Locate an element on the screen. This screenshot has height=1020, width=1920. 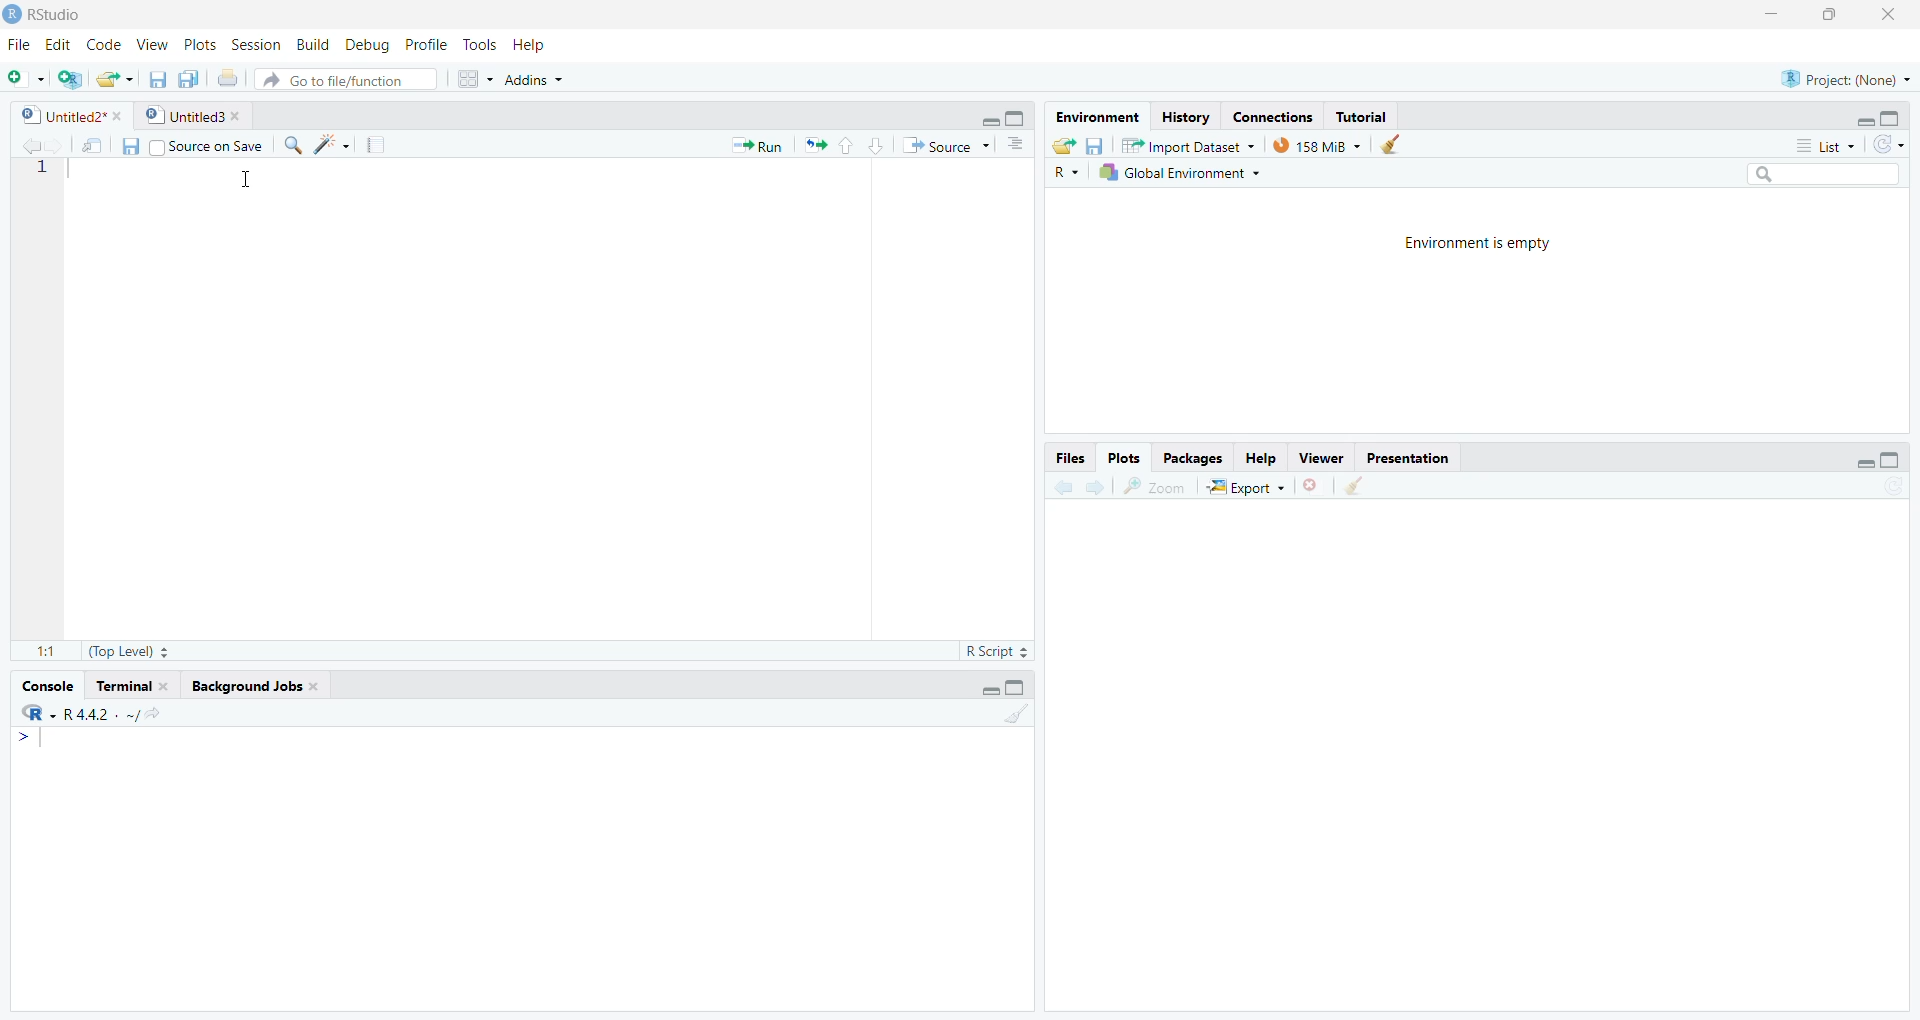
zoom is located at coordinates (1161, 483).